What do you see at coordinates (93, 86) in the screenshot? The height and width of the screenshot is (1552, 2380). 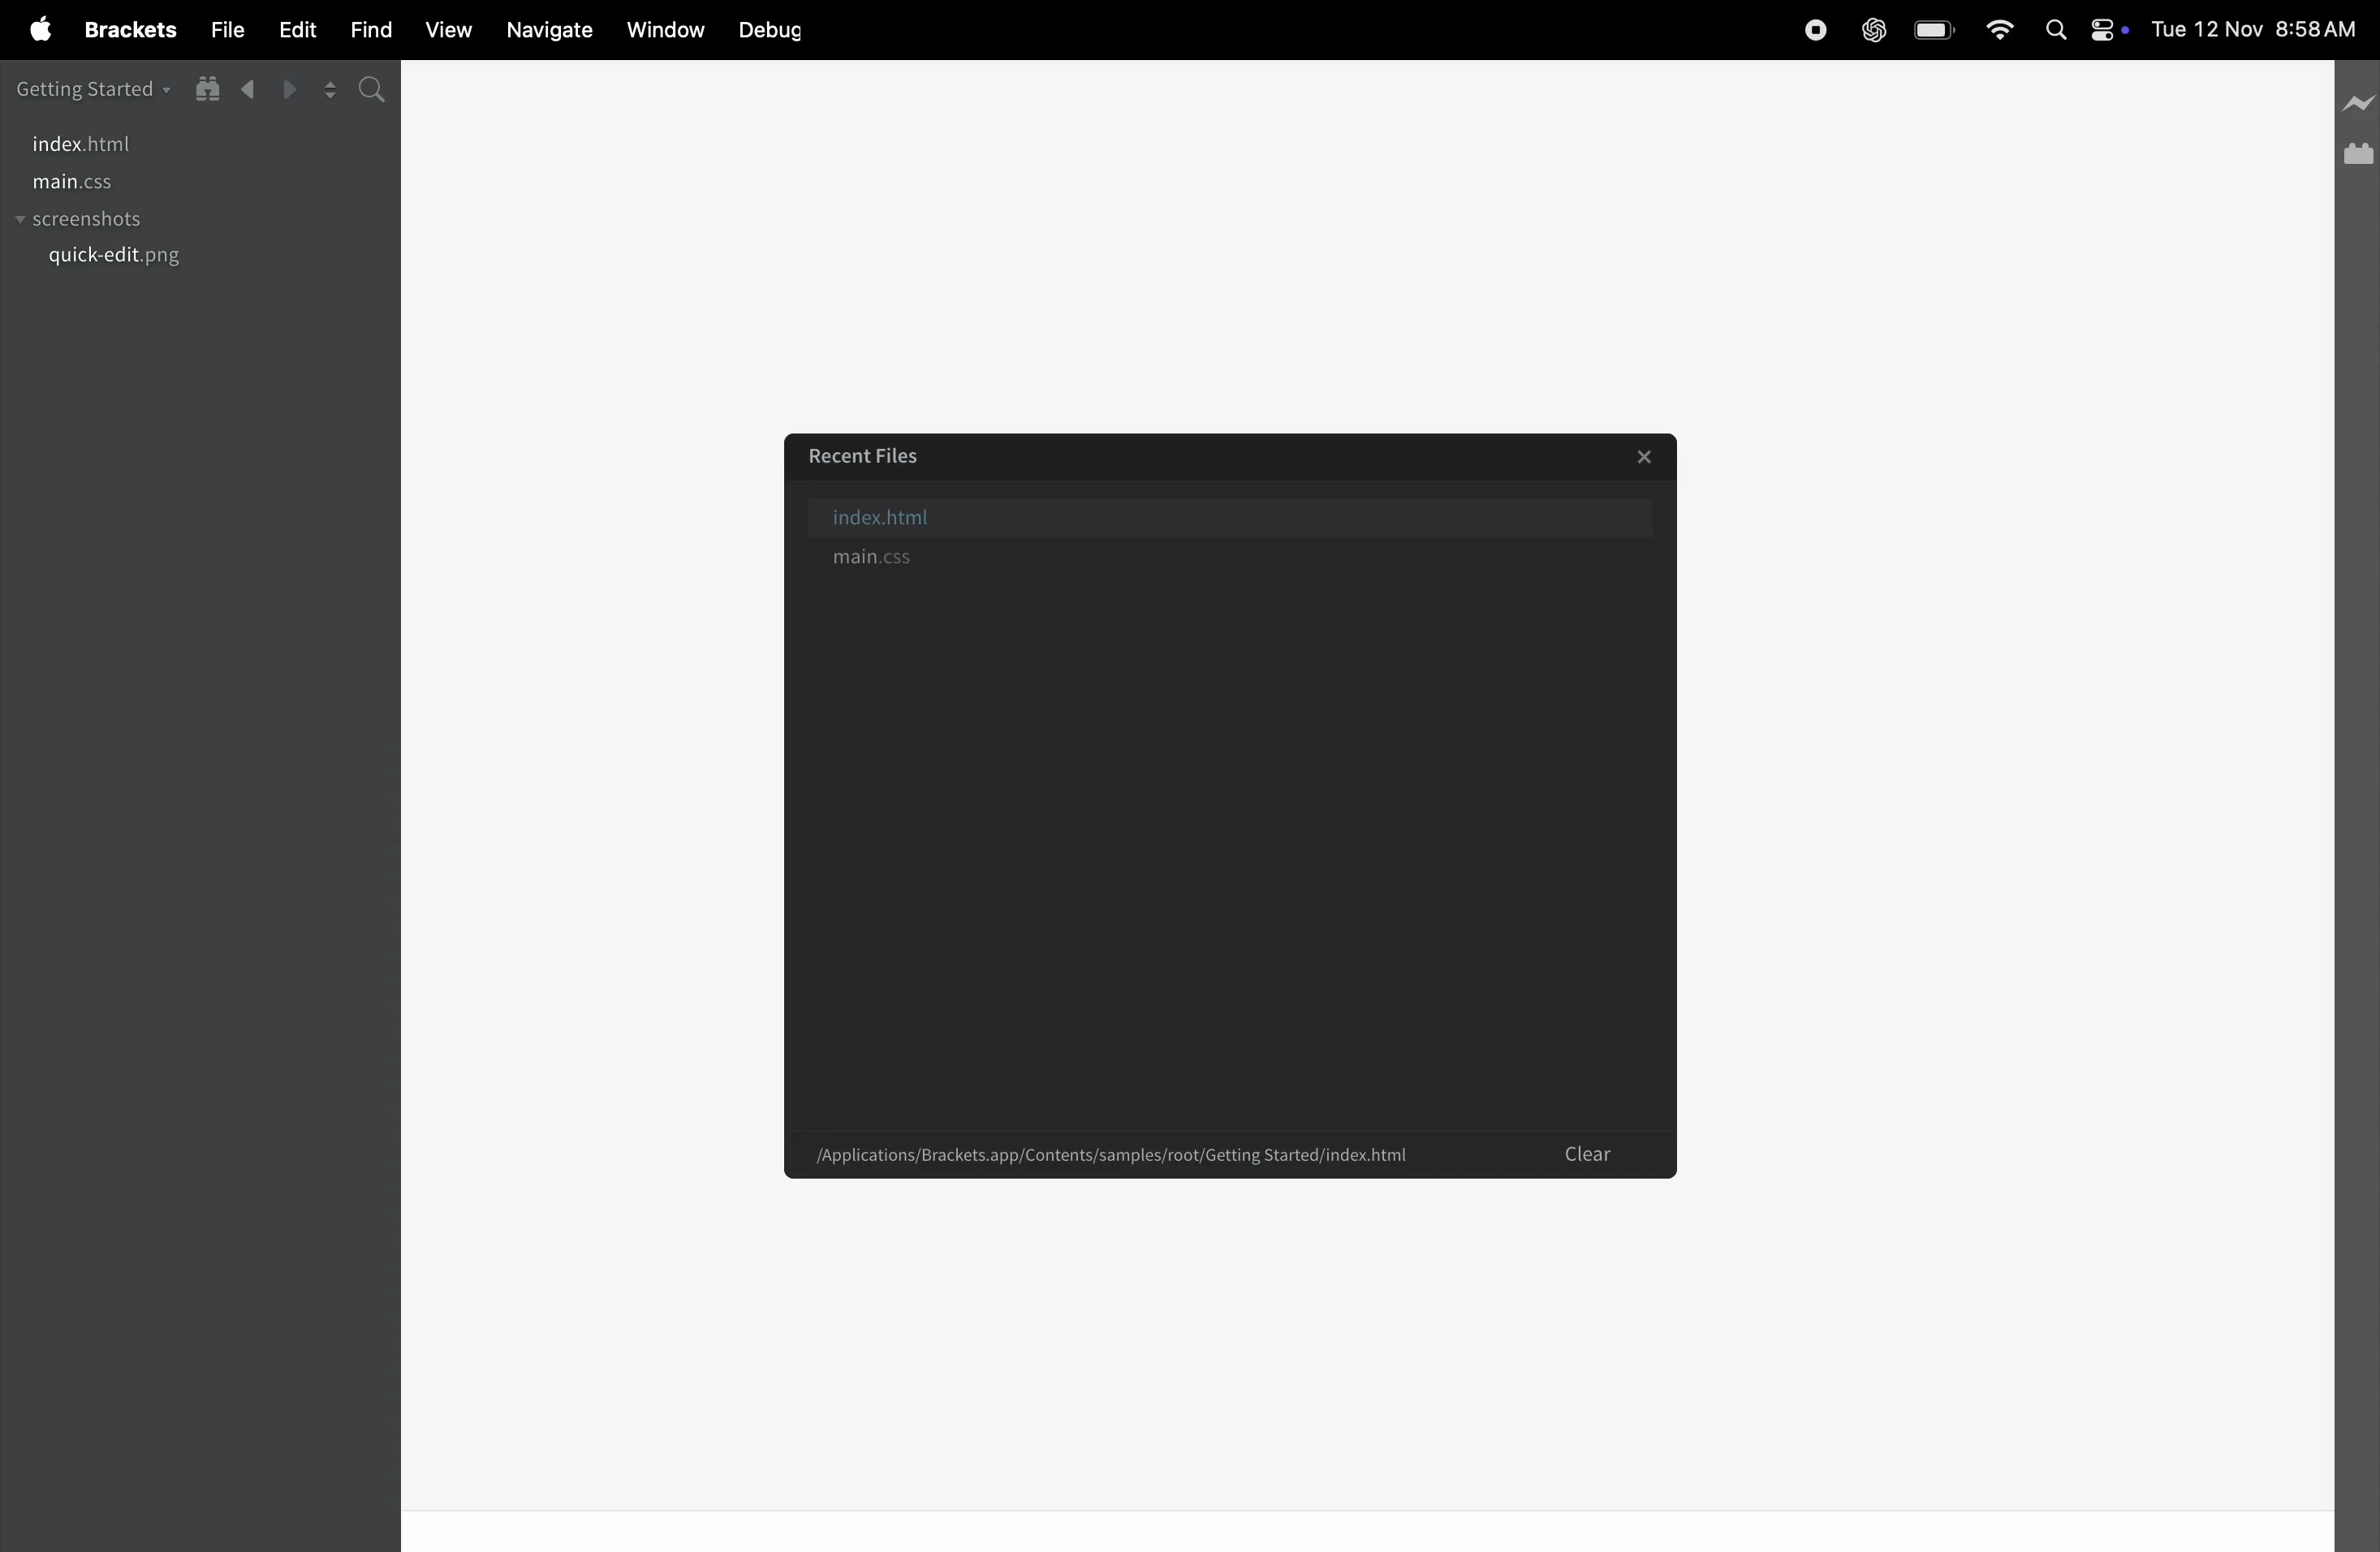 I see `getting started` at bounding box center [93, 86].